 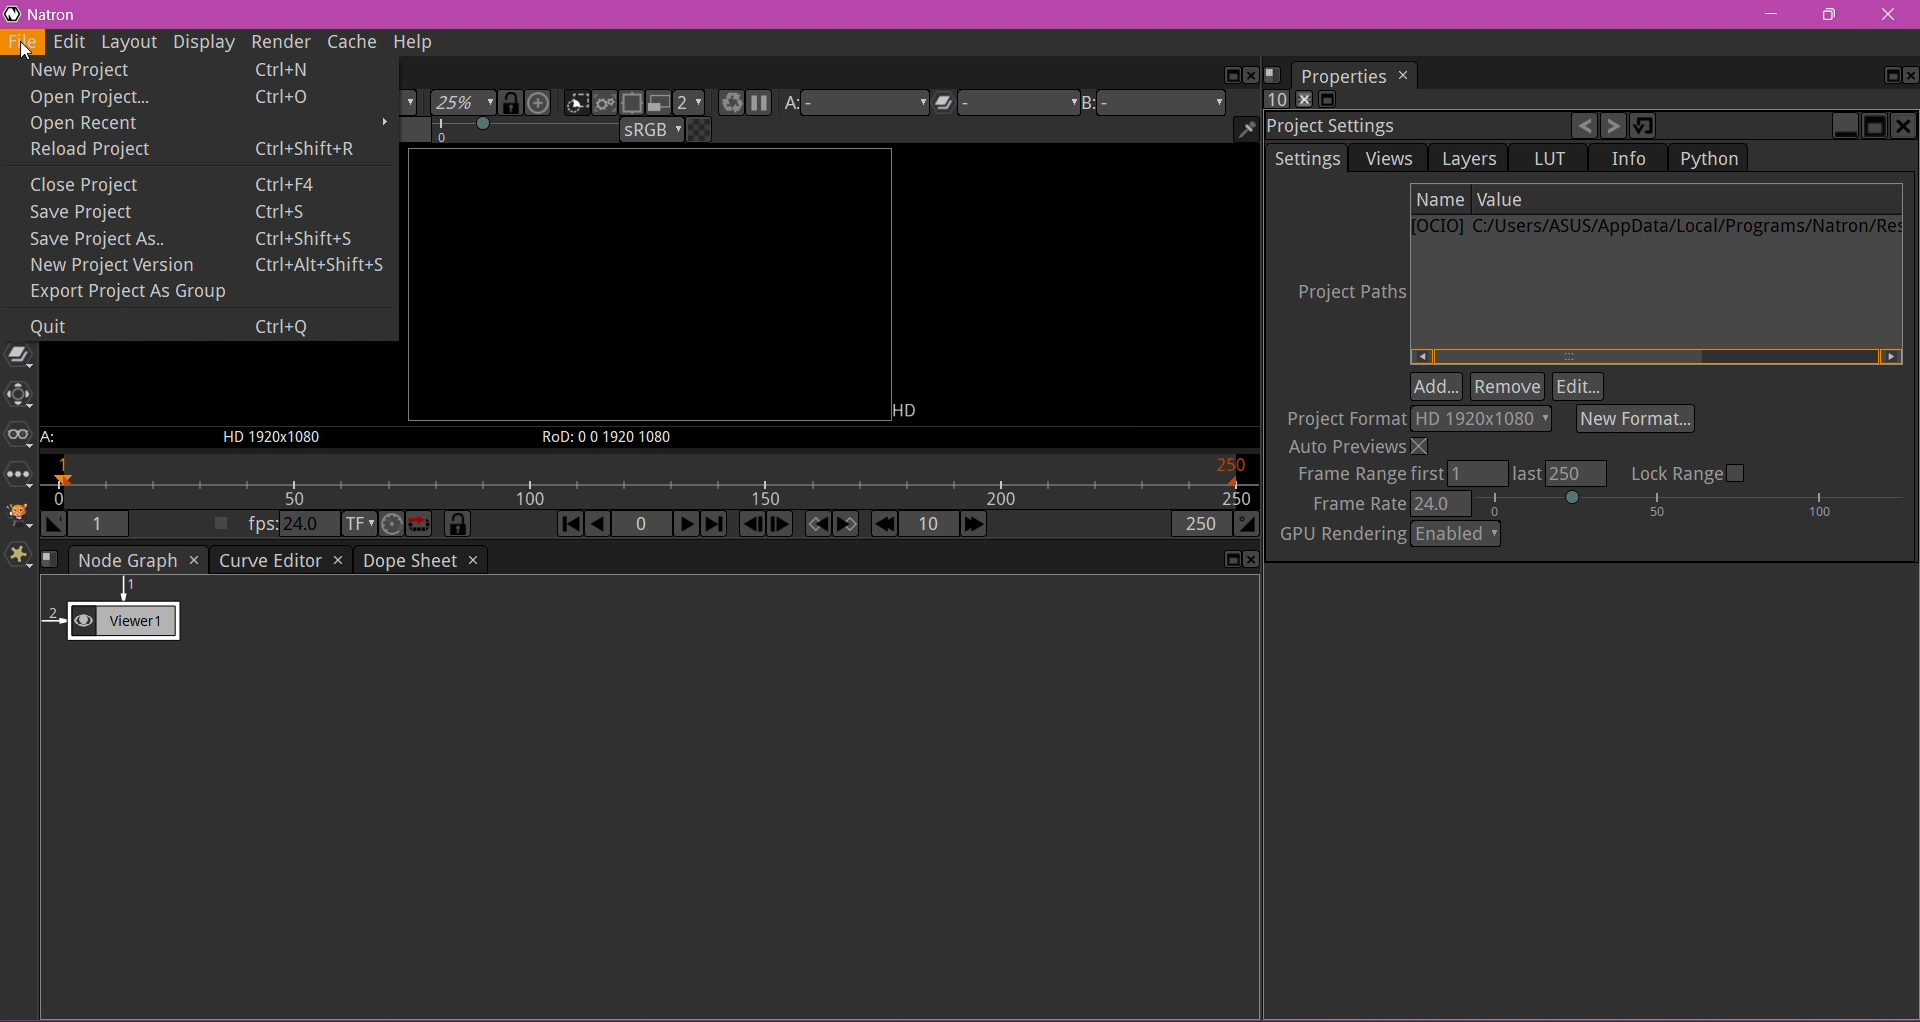 What do you see at coordinates (1405, 77) in the screenshot?
I see `Close Tab` at bounding box center [1405, 77].